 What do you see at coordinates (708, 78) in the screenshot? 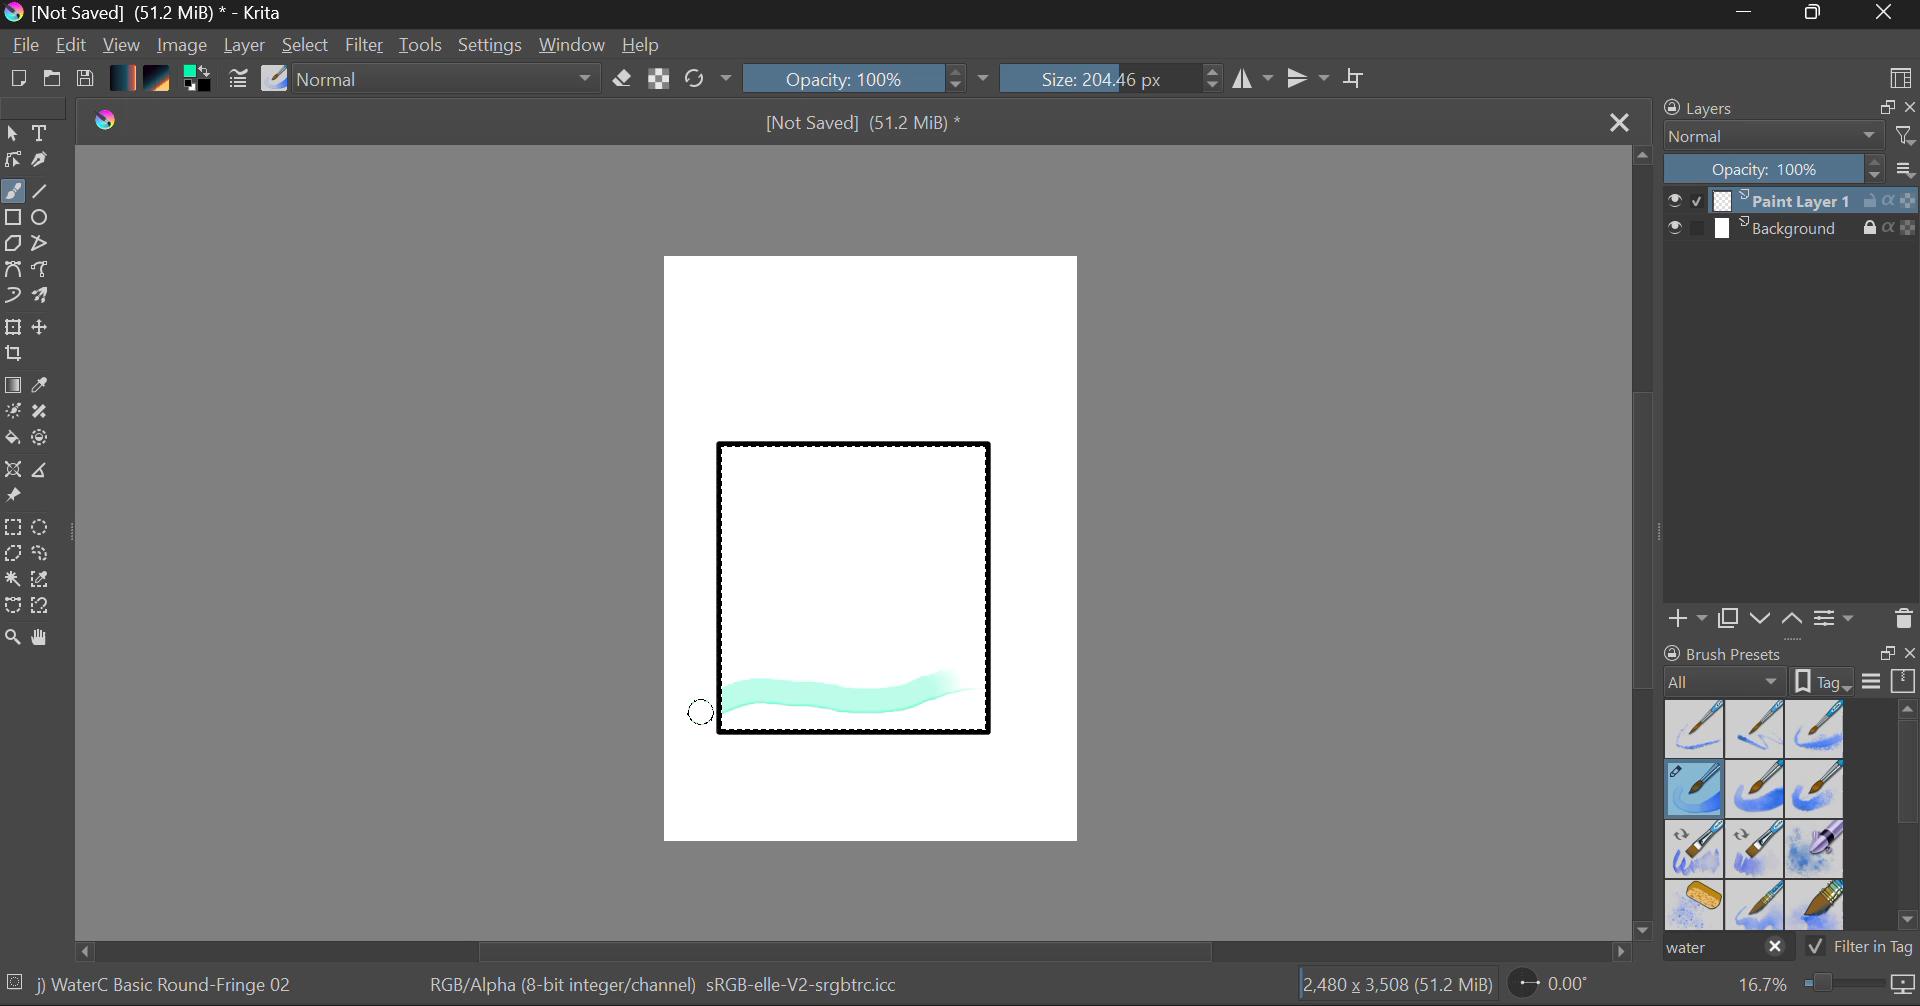
I see `Refresh` at bounding box center [708, 78].